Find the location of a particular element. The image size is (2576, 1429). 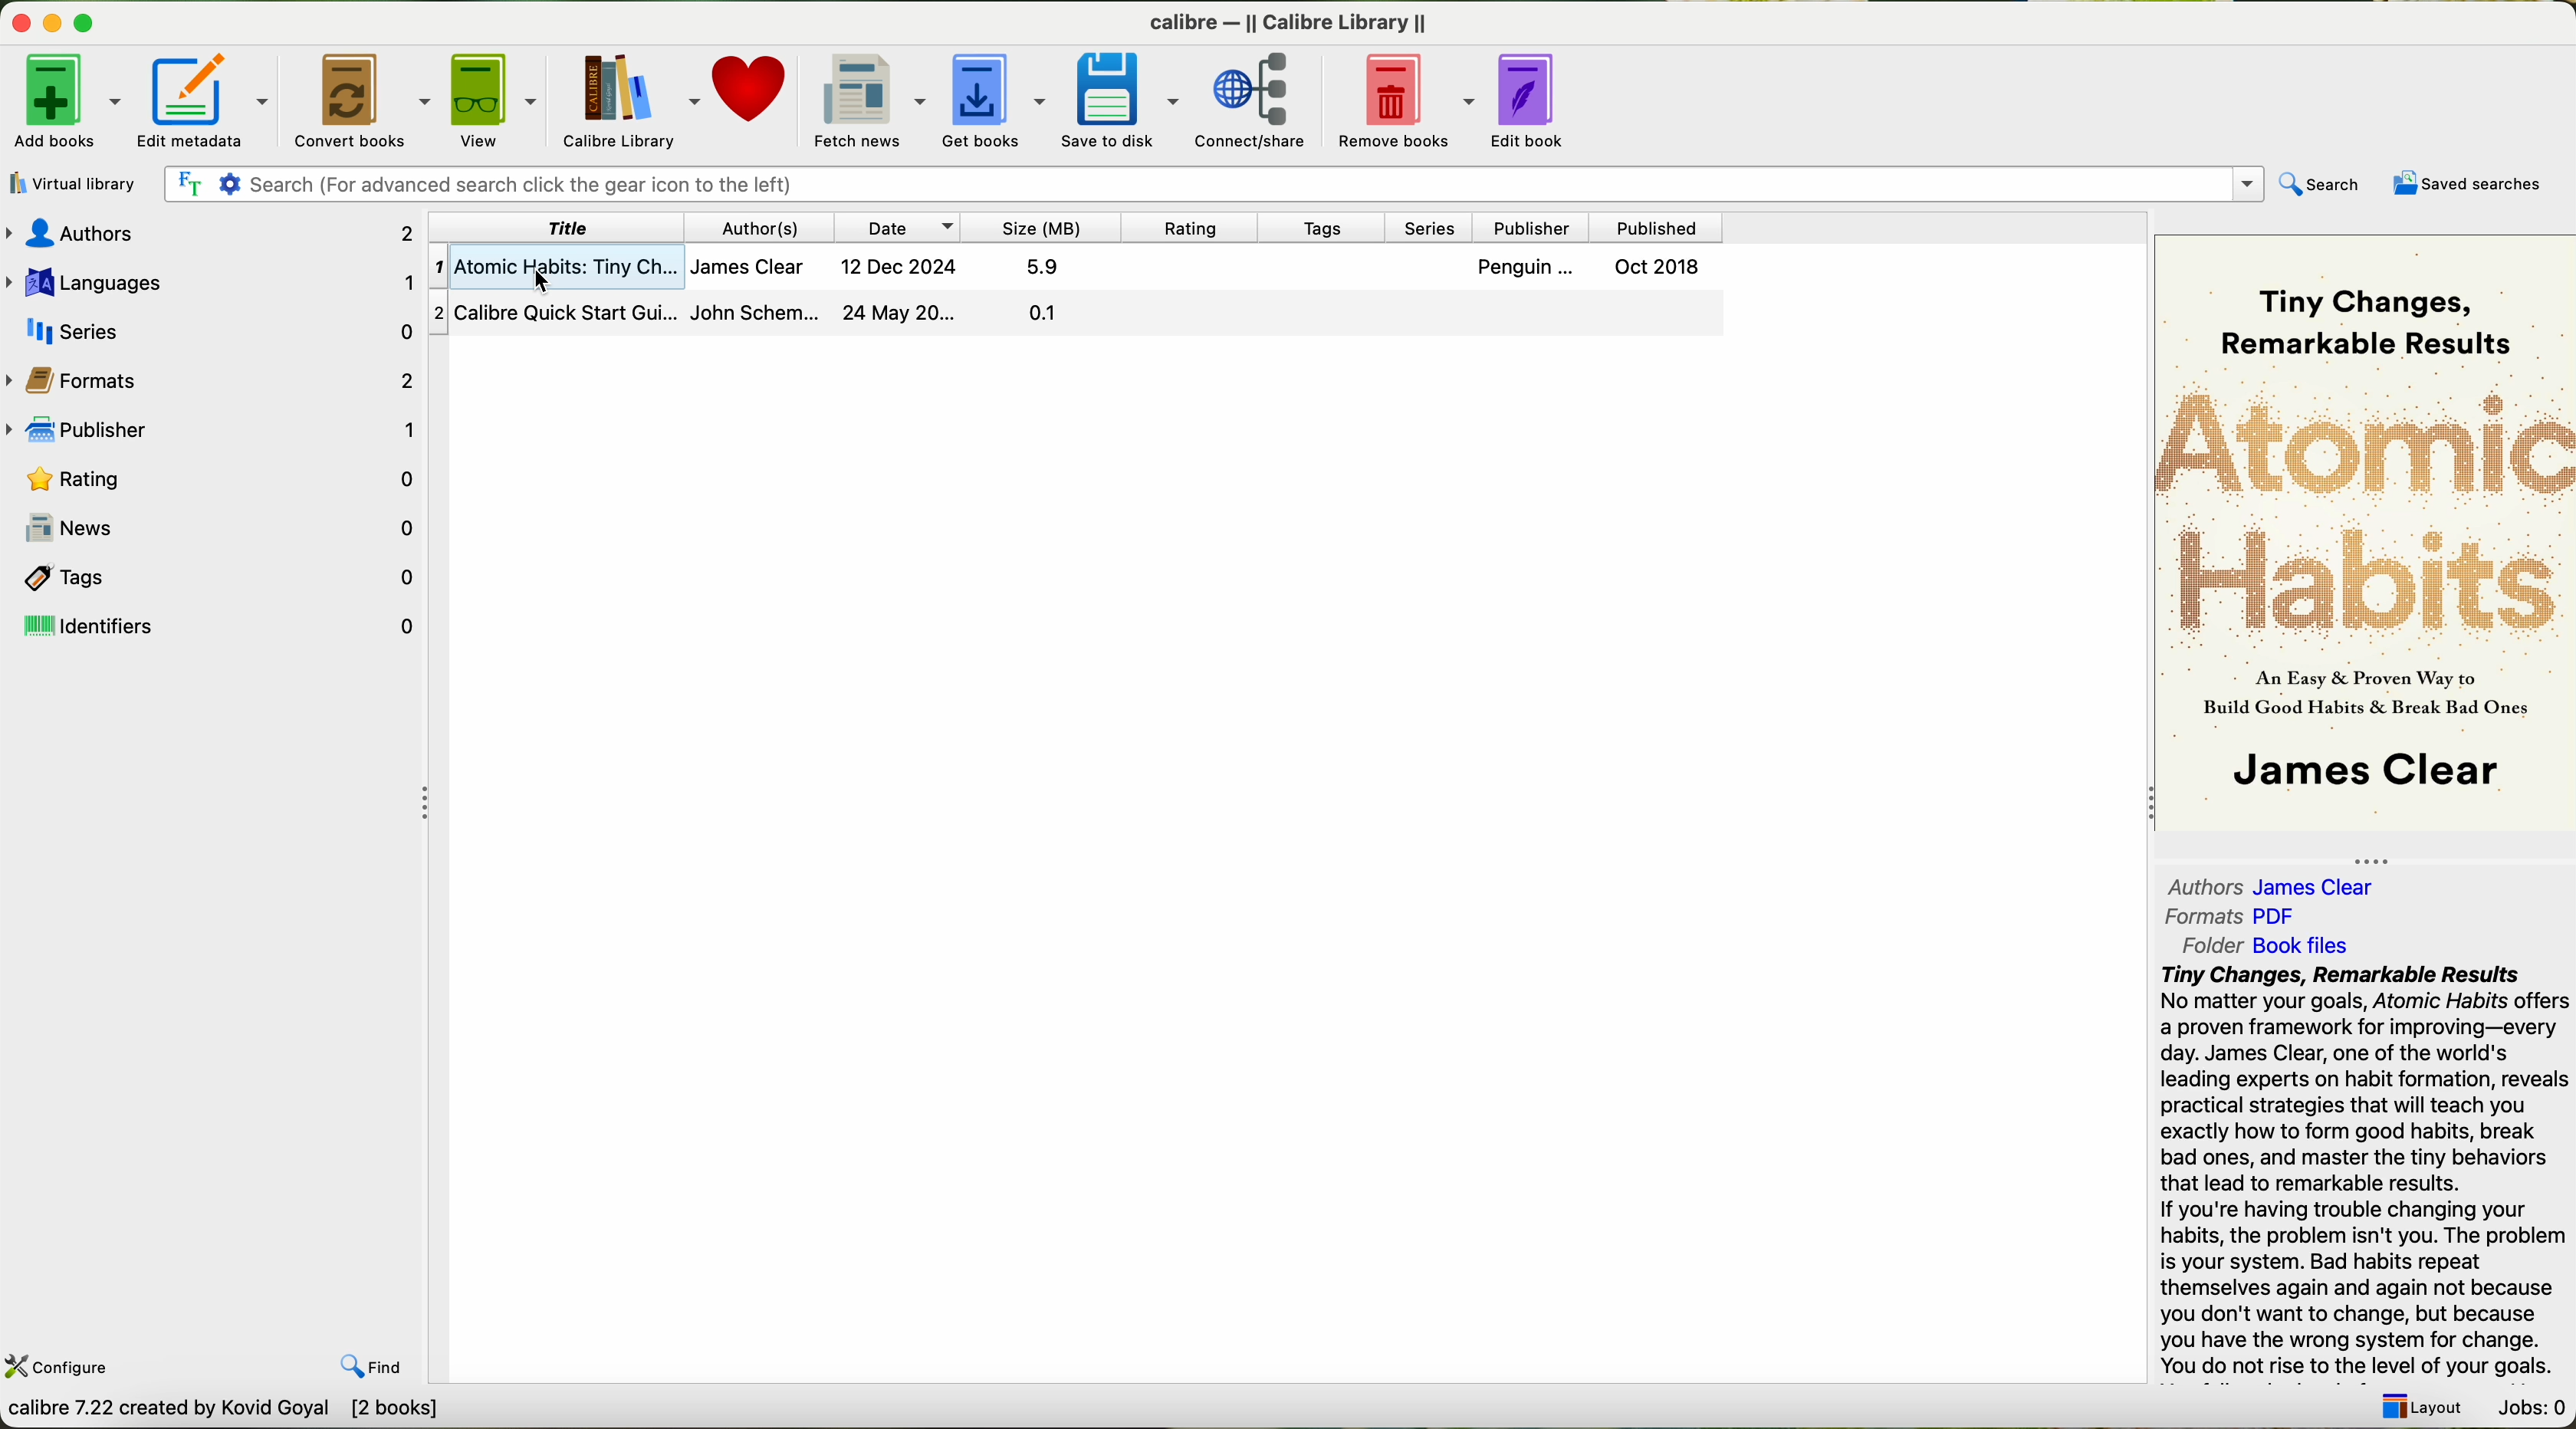

series is located at coordinates (1430, 228).